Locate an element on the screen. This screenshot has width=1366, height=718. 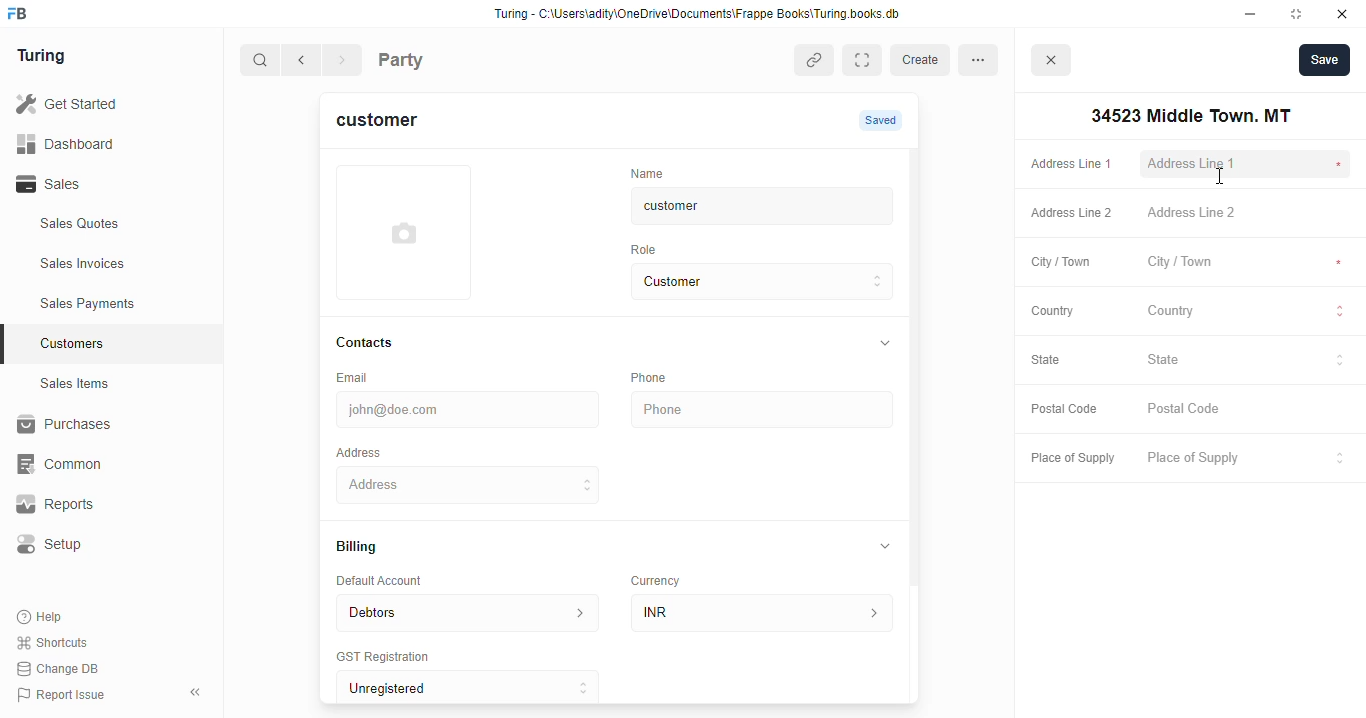
Currency is located at coordinates (664, 576).